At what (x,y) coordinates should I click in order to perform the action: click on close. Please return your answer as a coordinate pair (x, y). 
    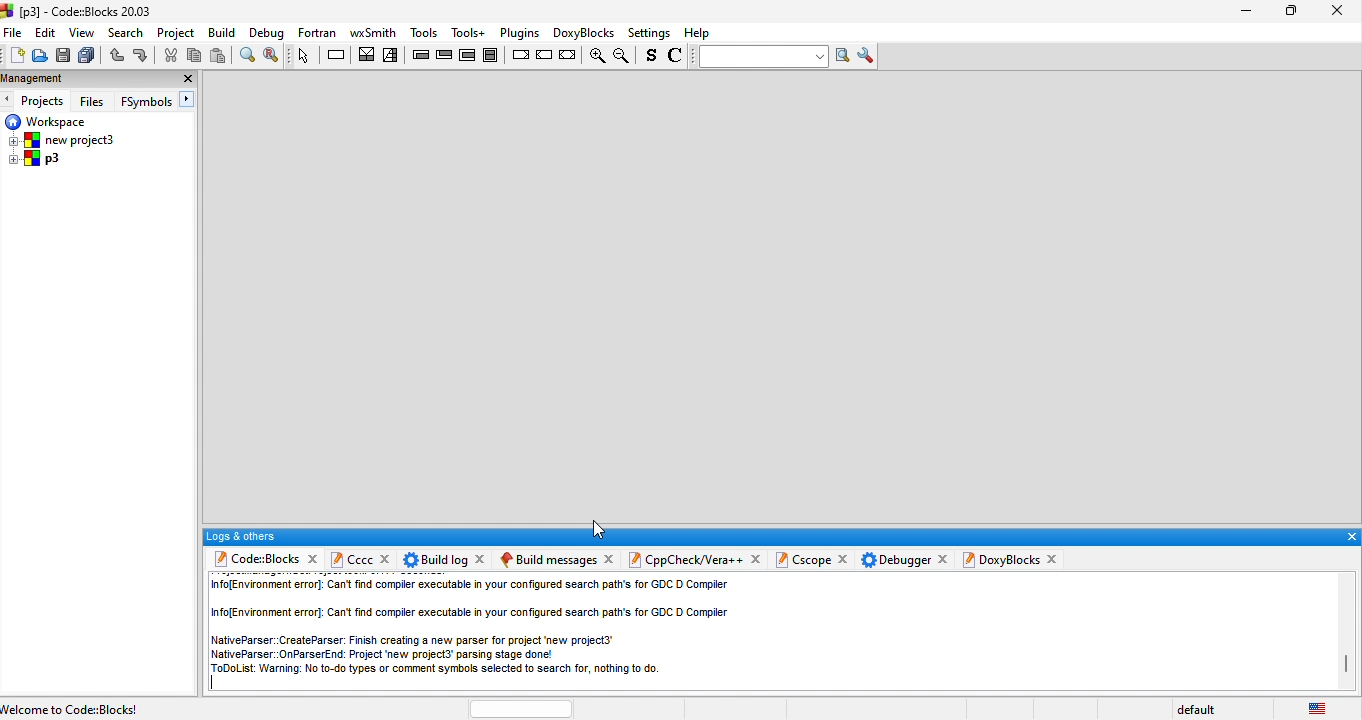
    Looking at the image, I should click on (482, 558).